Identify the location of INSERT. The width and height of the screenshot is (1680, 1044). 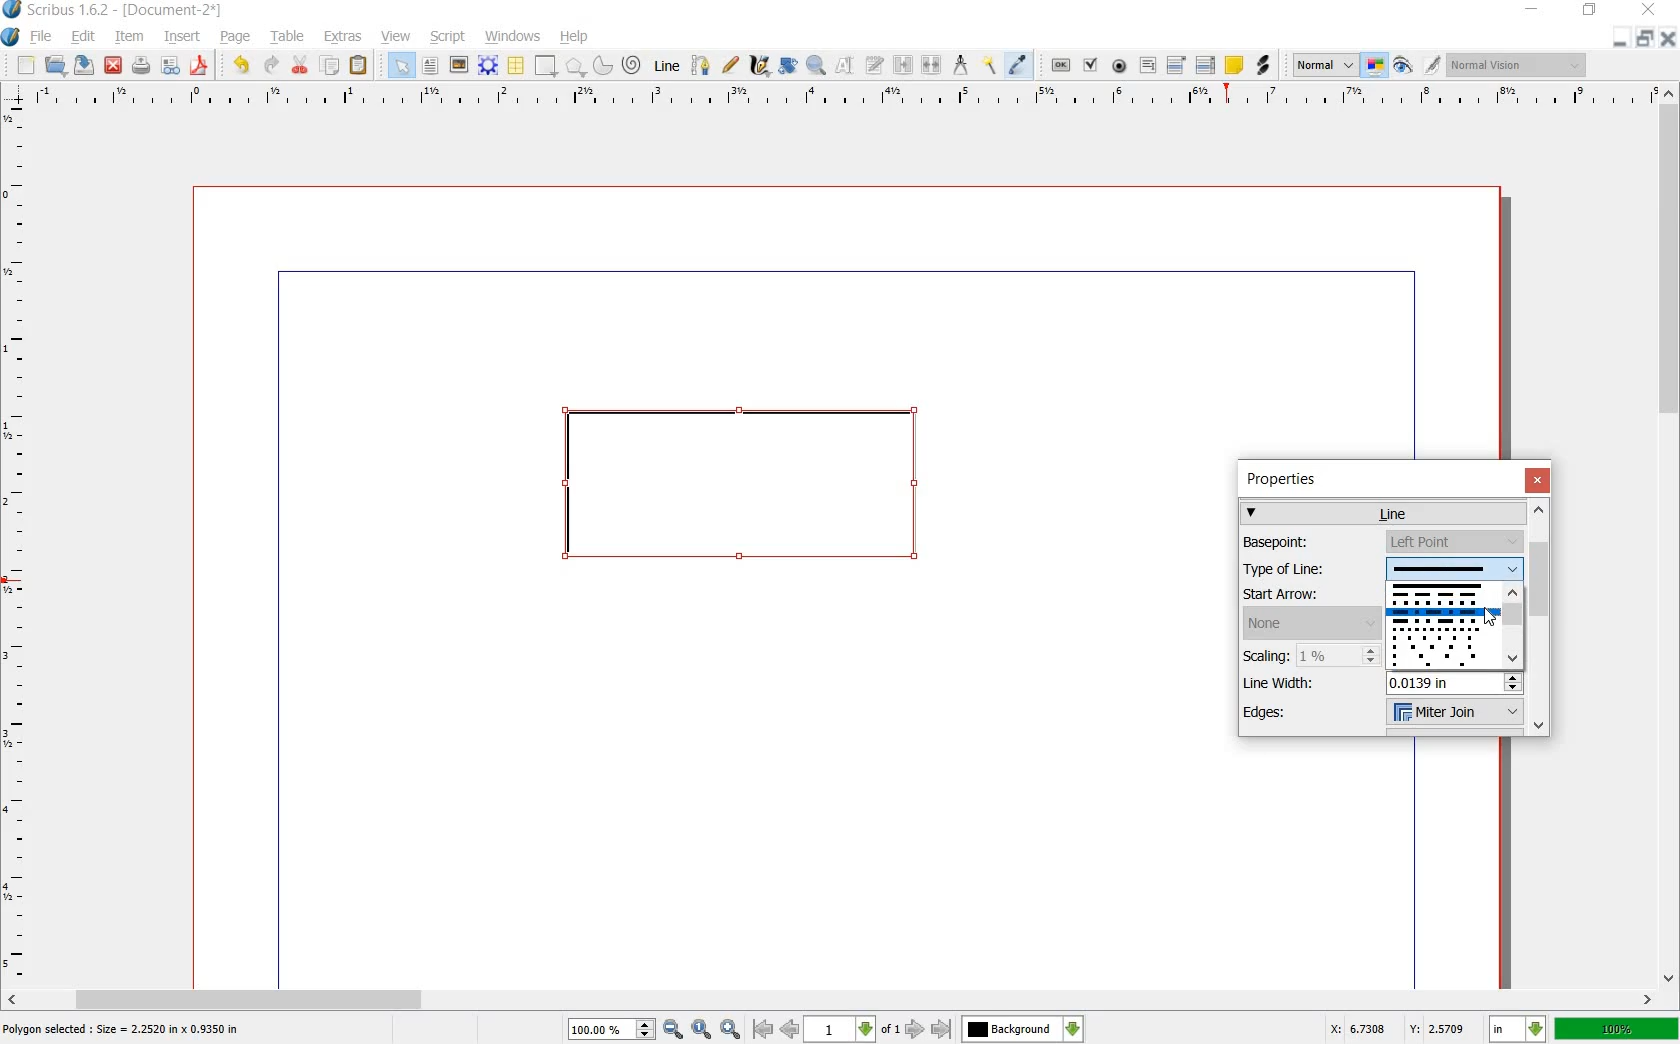
(182, 37).